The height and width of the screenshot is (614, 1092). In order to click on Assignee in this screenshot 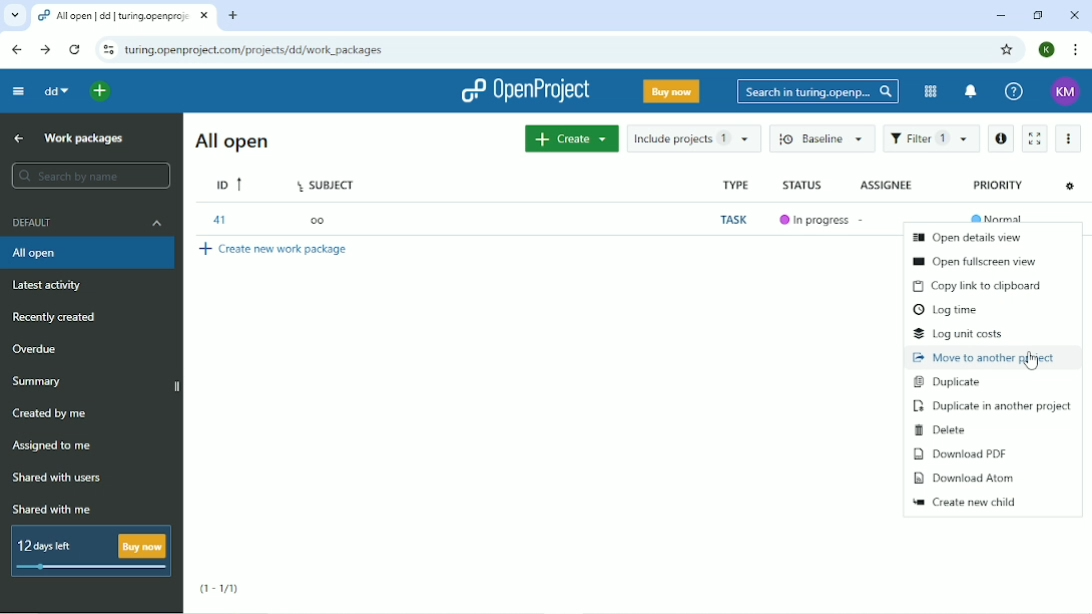, I will do `click(885, 185)`.